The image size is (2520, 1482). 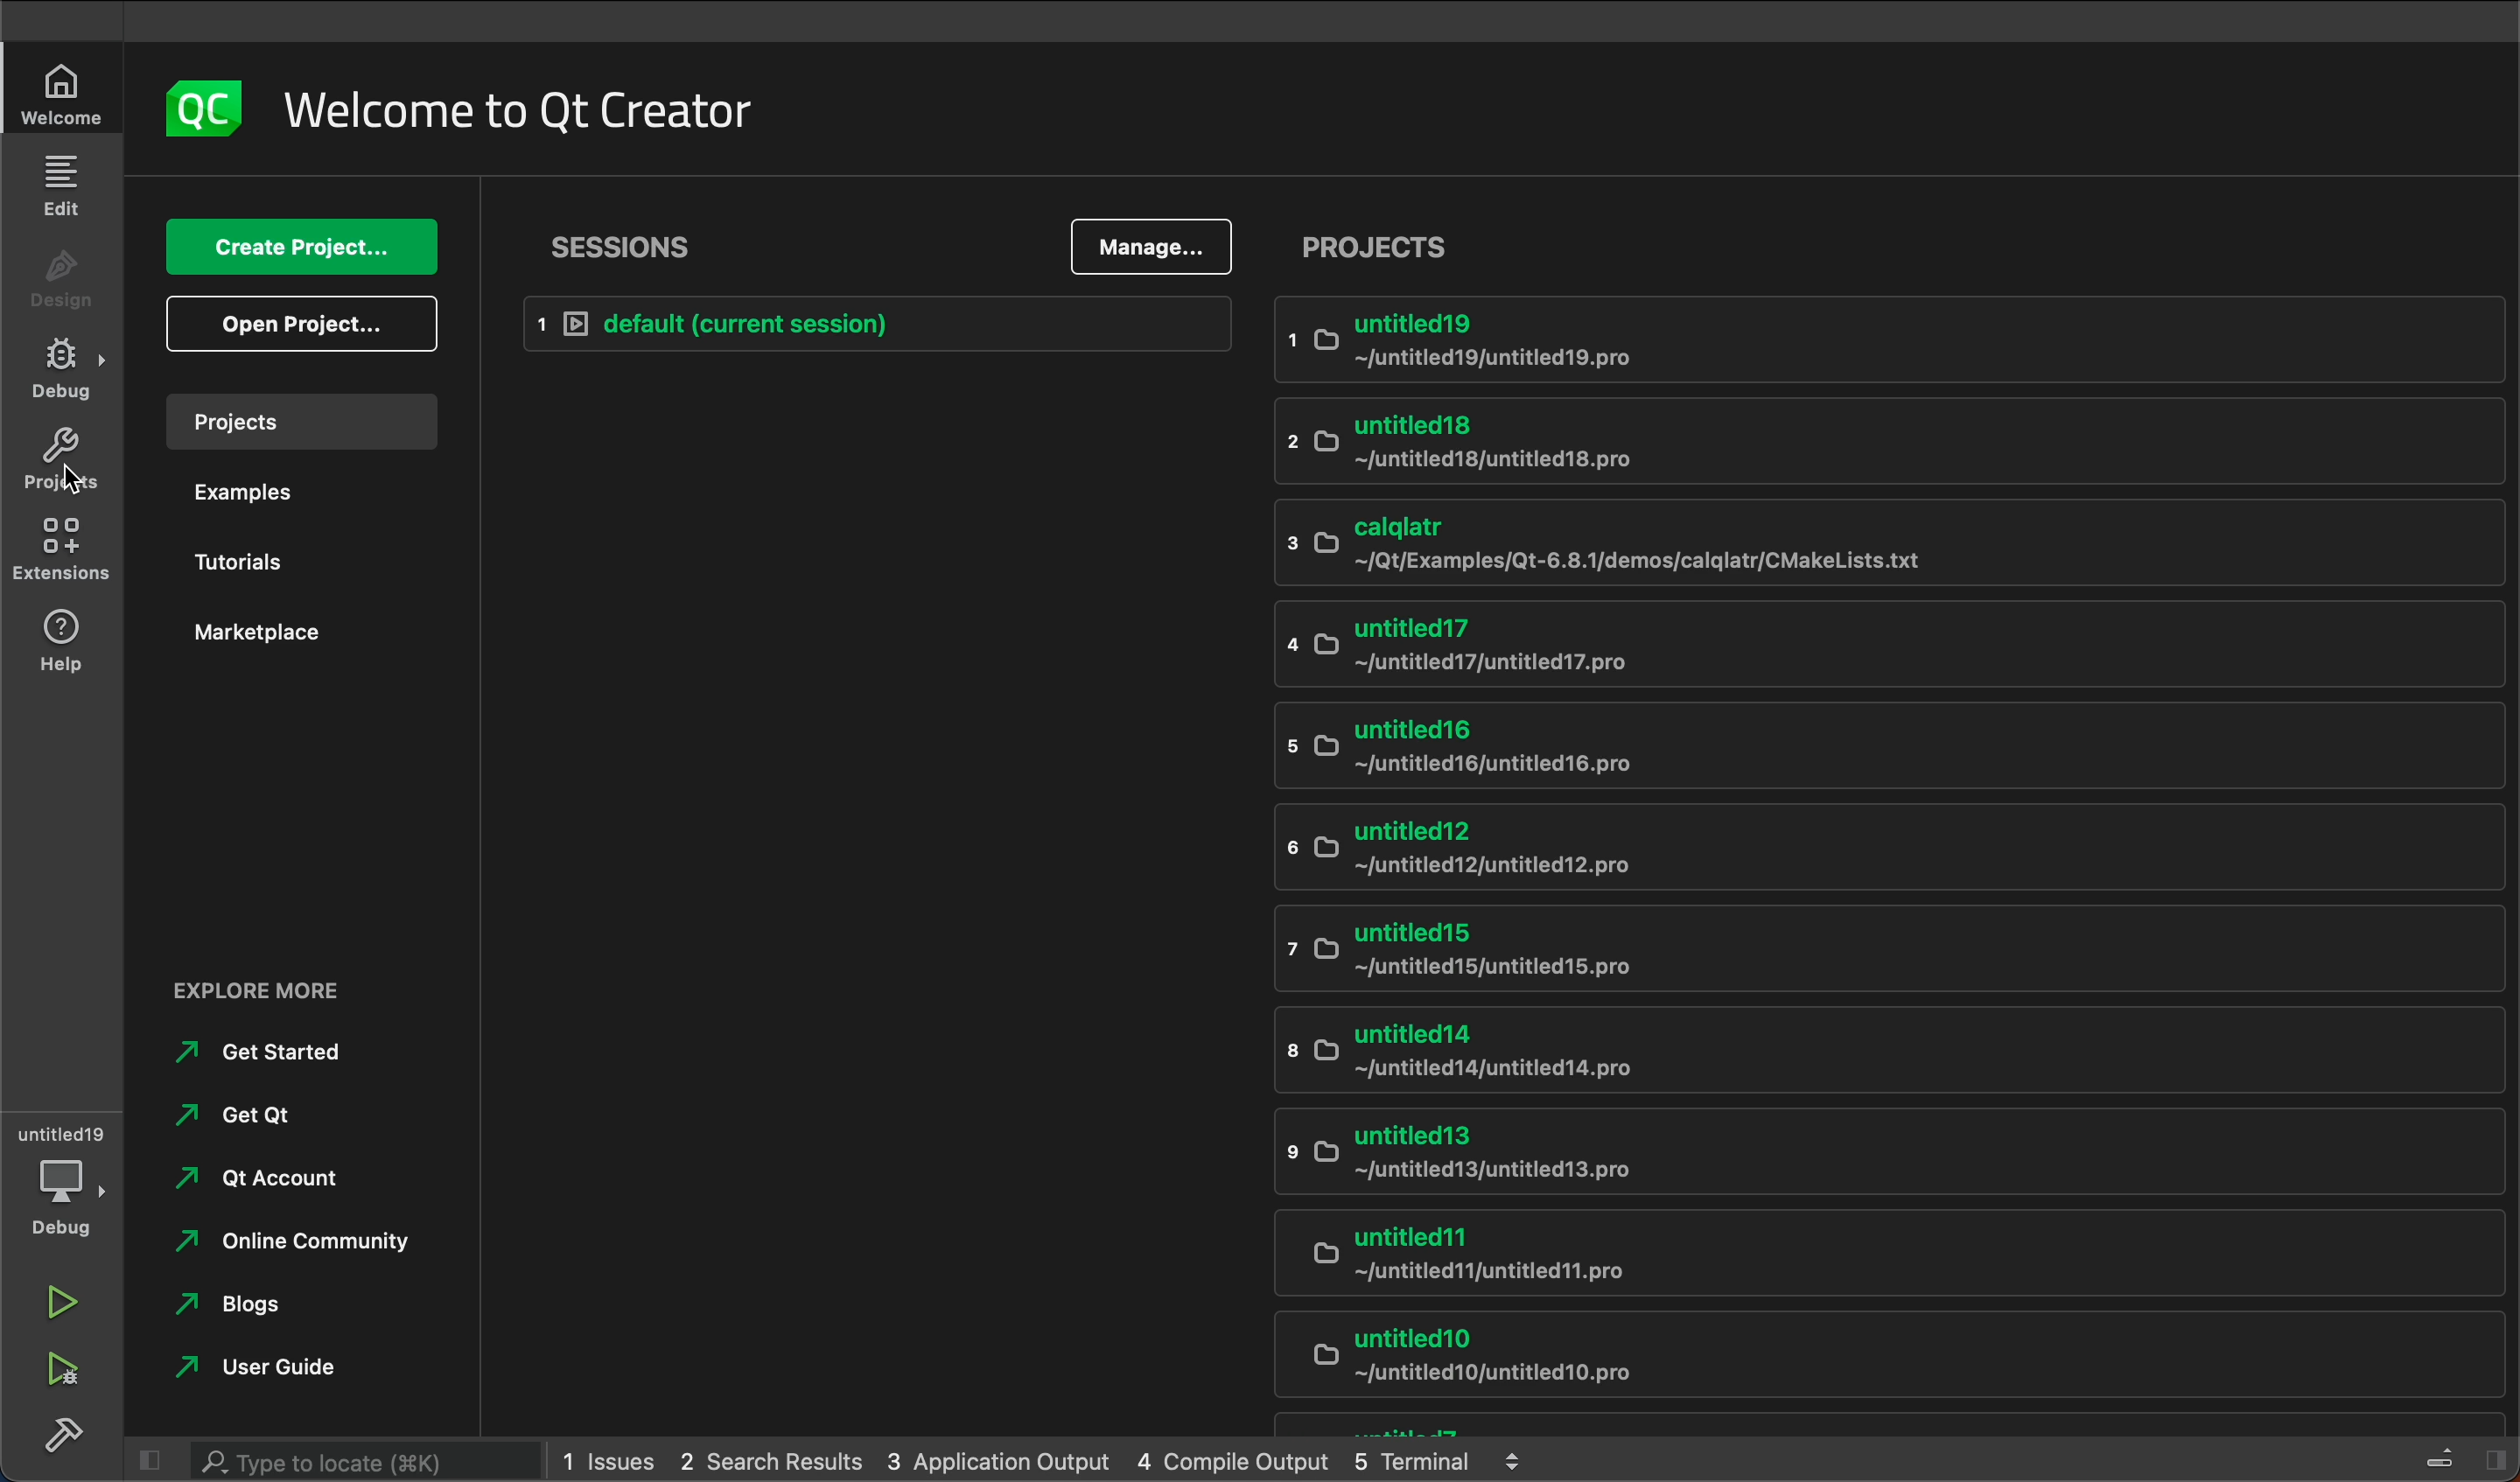 I want to click on help, so click(x=65, y=637).